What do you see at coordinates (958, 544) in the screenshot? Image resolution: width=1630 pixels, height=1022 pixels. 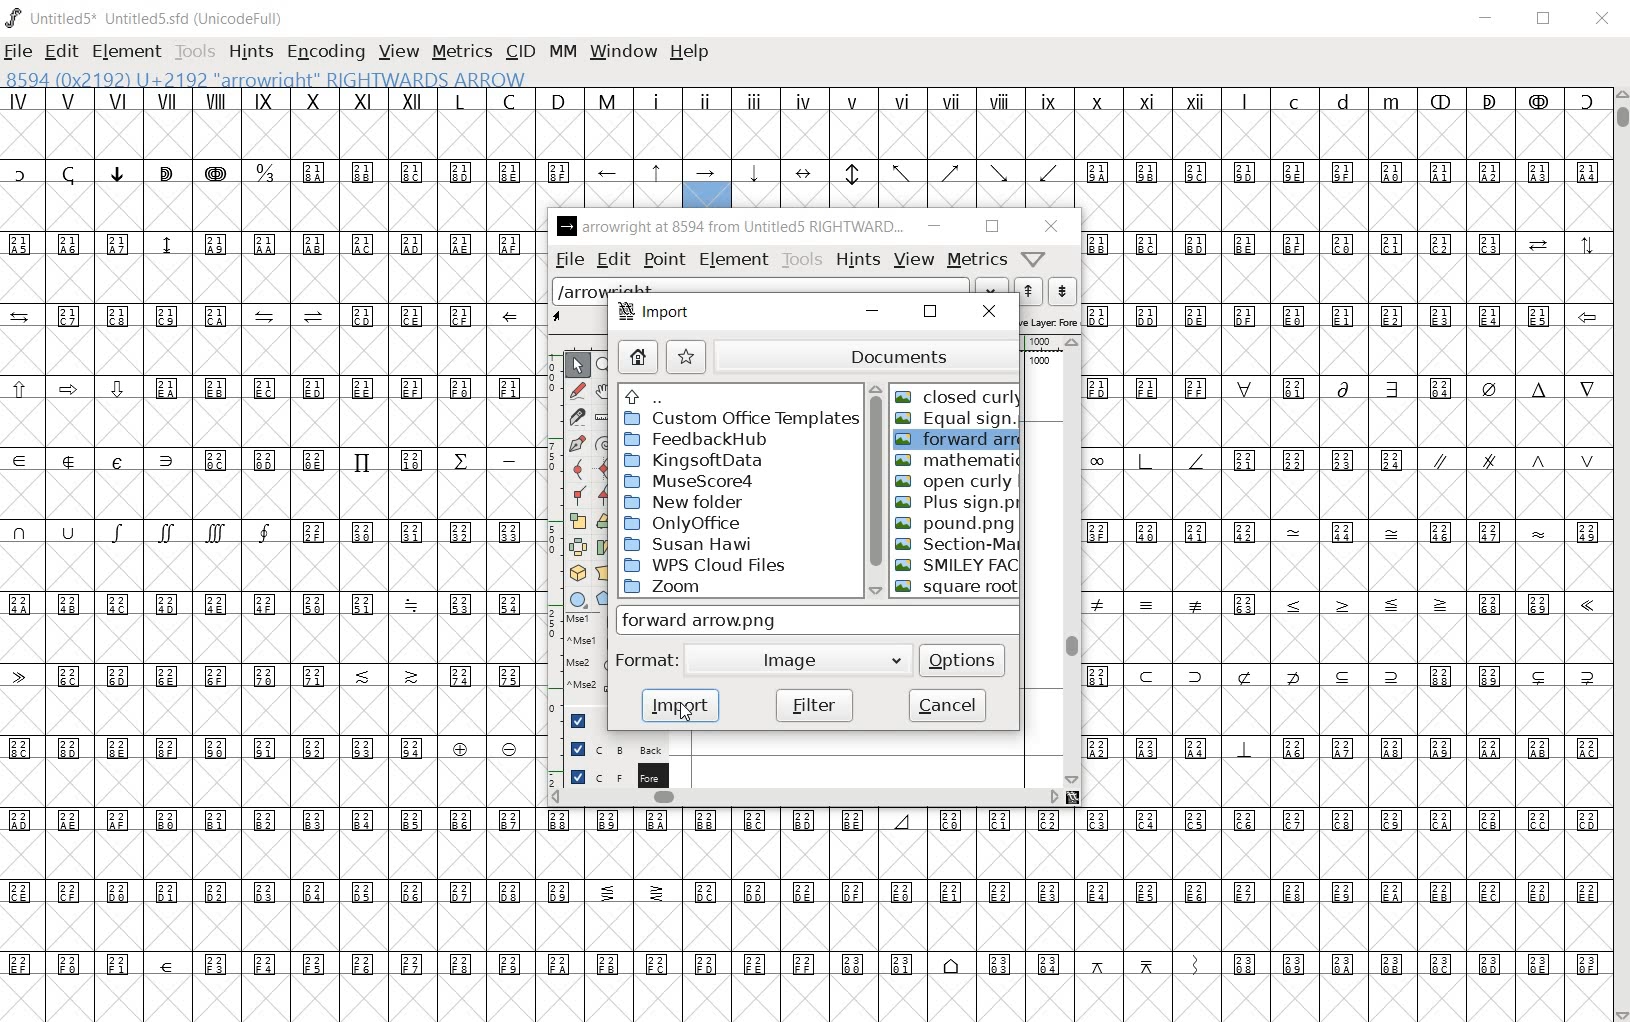 I see `section-mark` at bounding box center [958, 544].